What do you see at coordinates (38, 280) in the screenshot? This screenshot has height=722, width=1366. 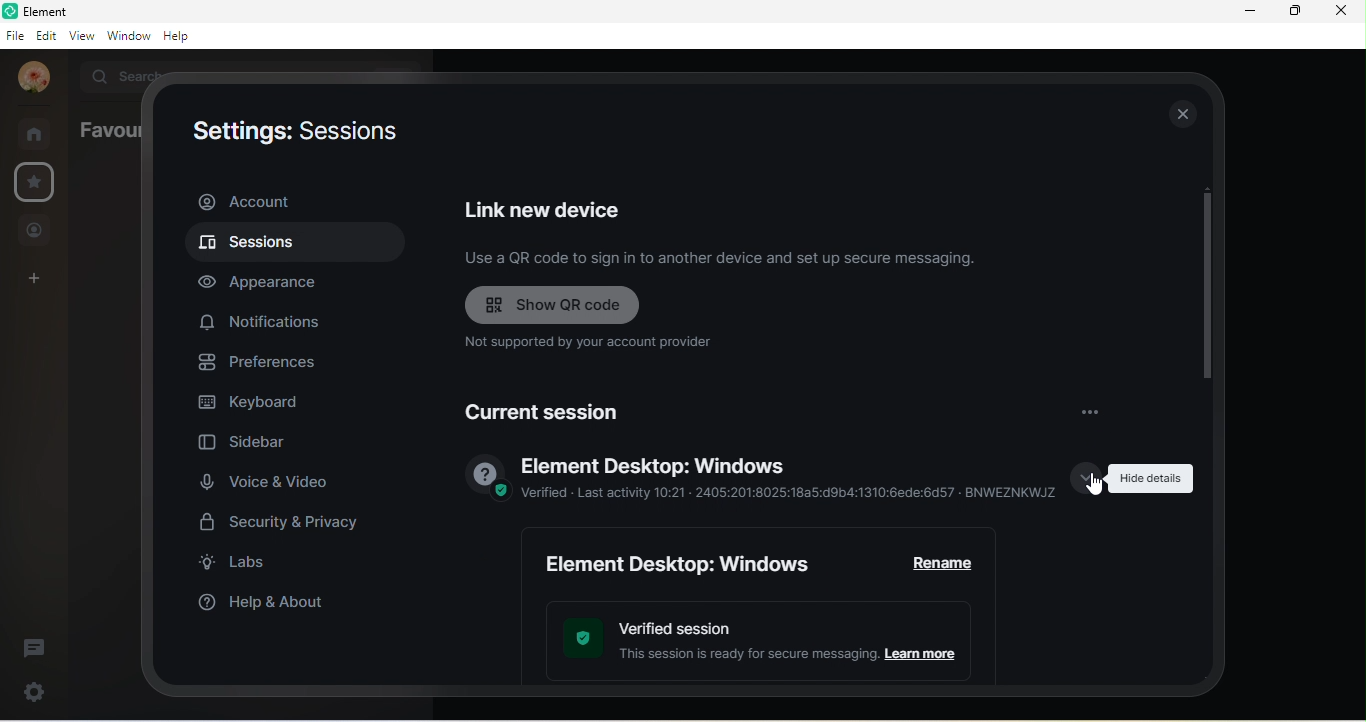 I see `create a space` at bounding box center [38, 280].